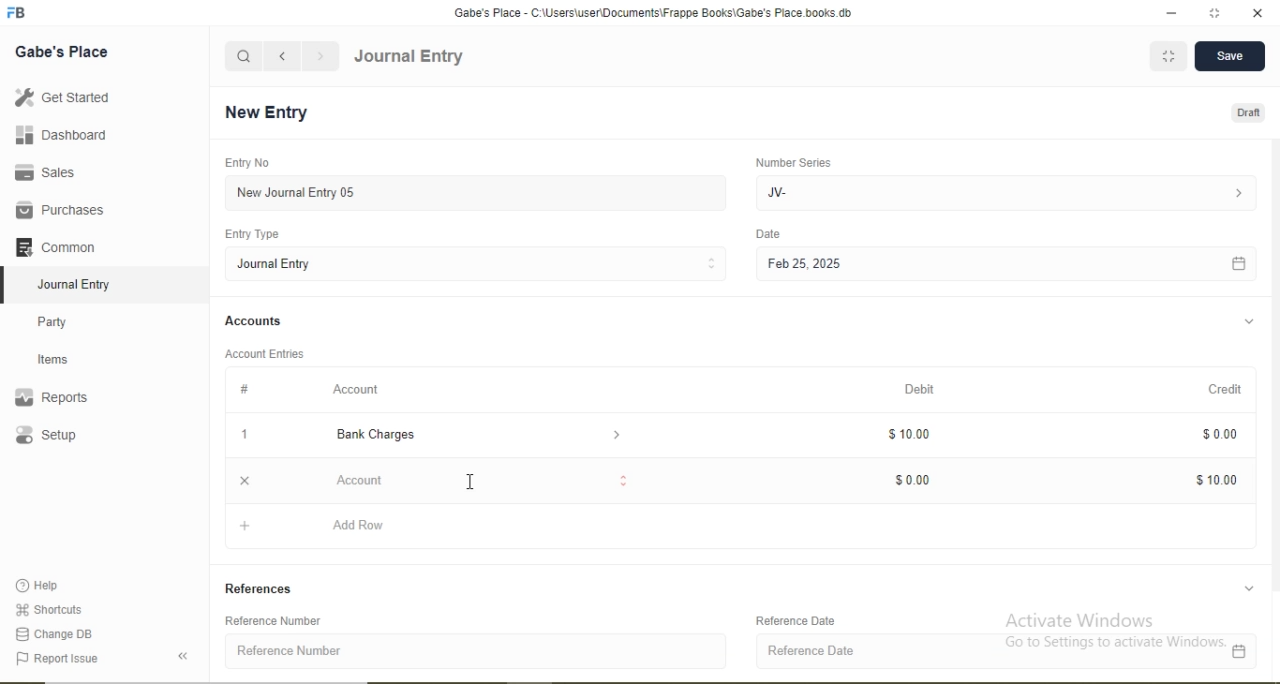  Describe the element at coordinates (60, 210) in the screenshot. I see `Purchases` at that location.